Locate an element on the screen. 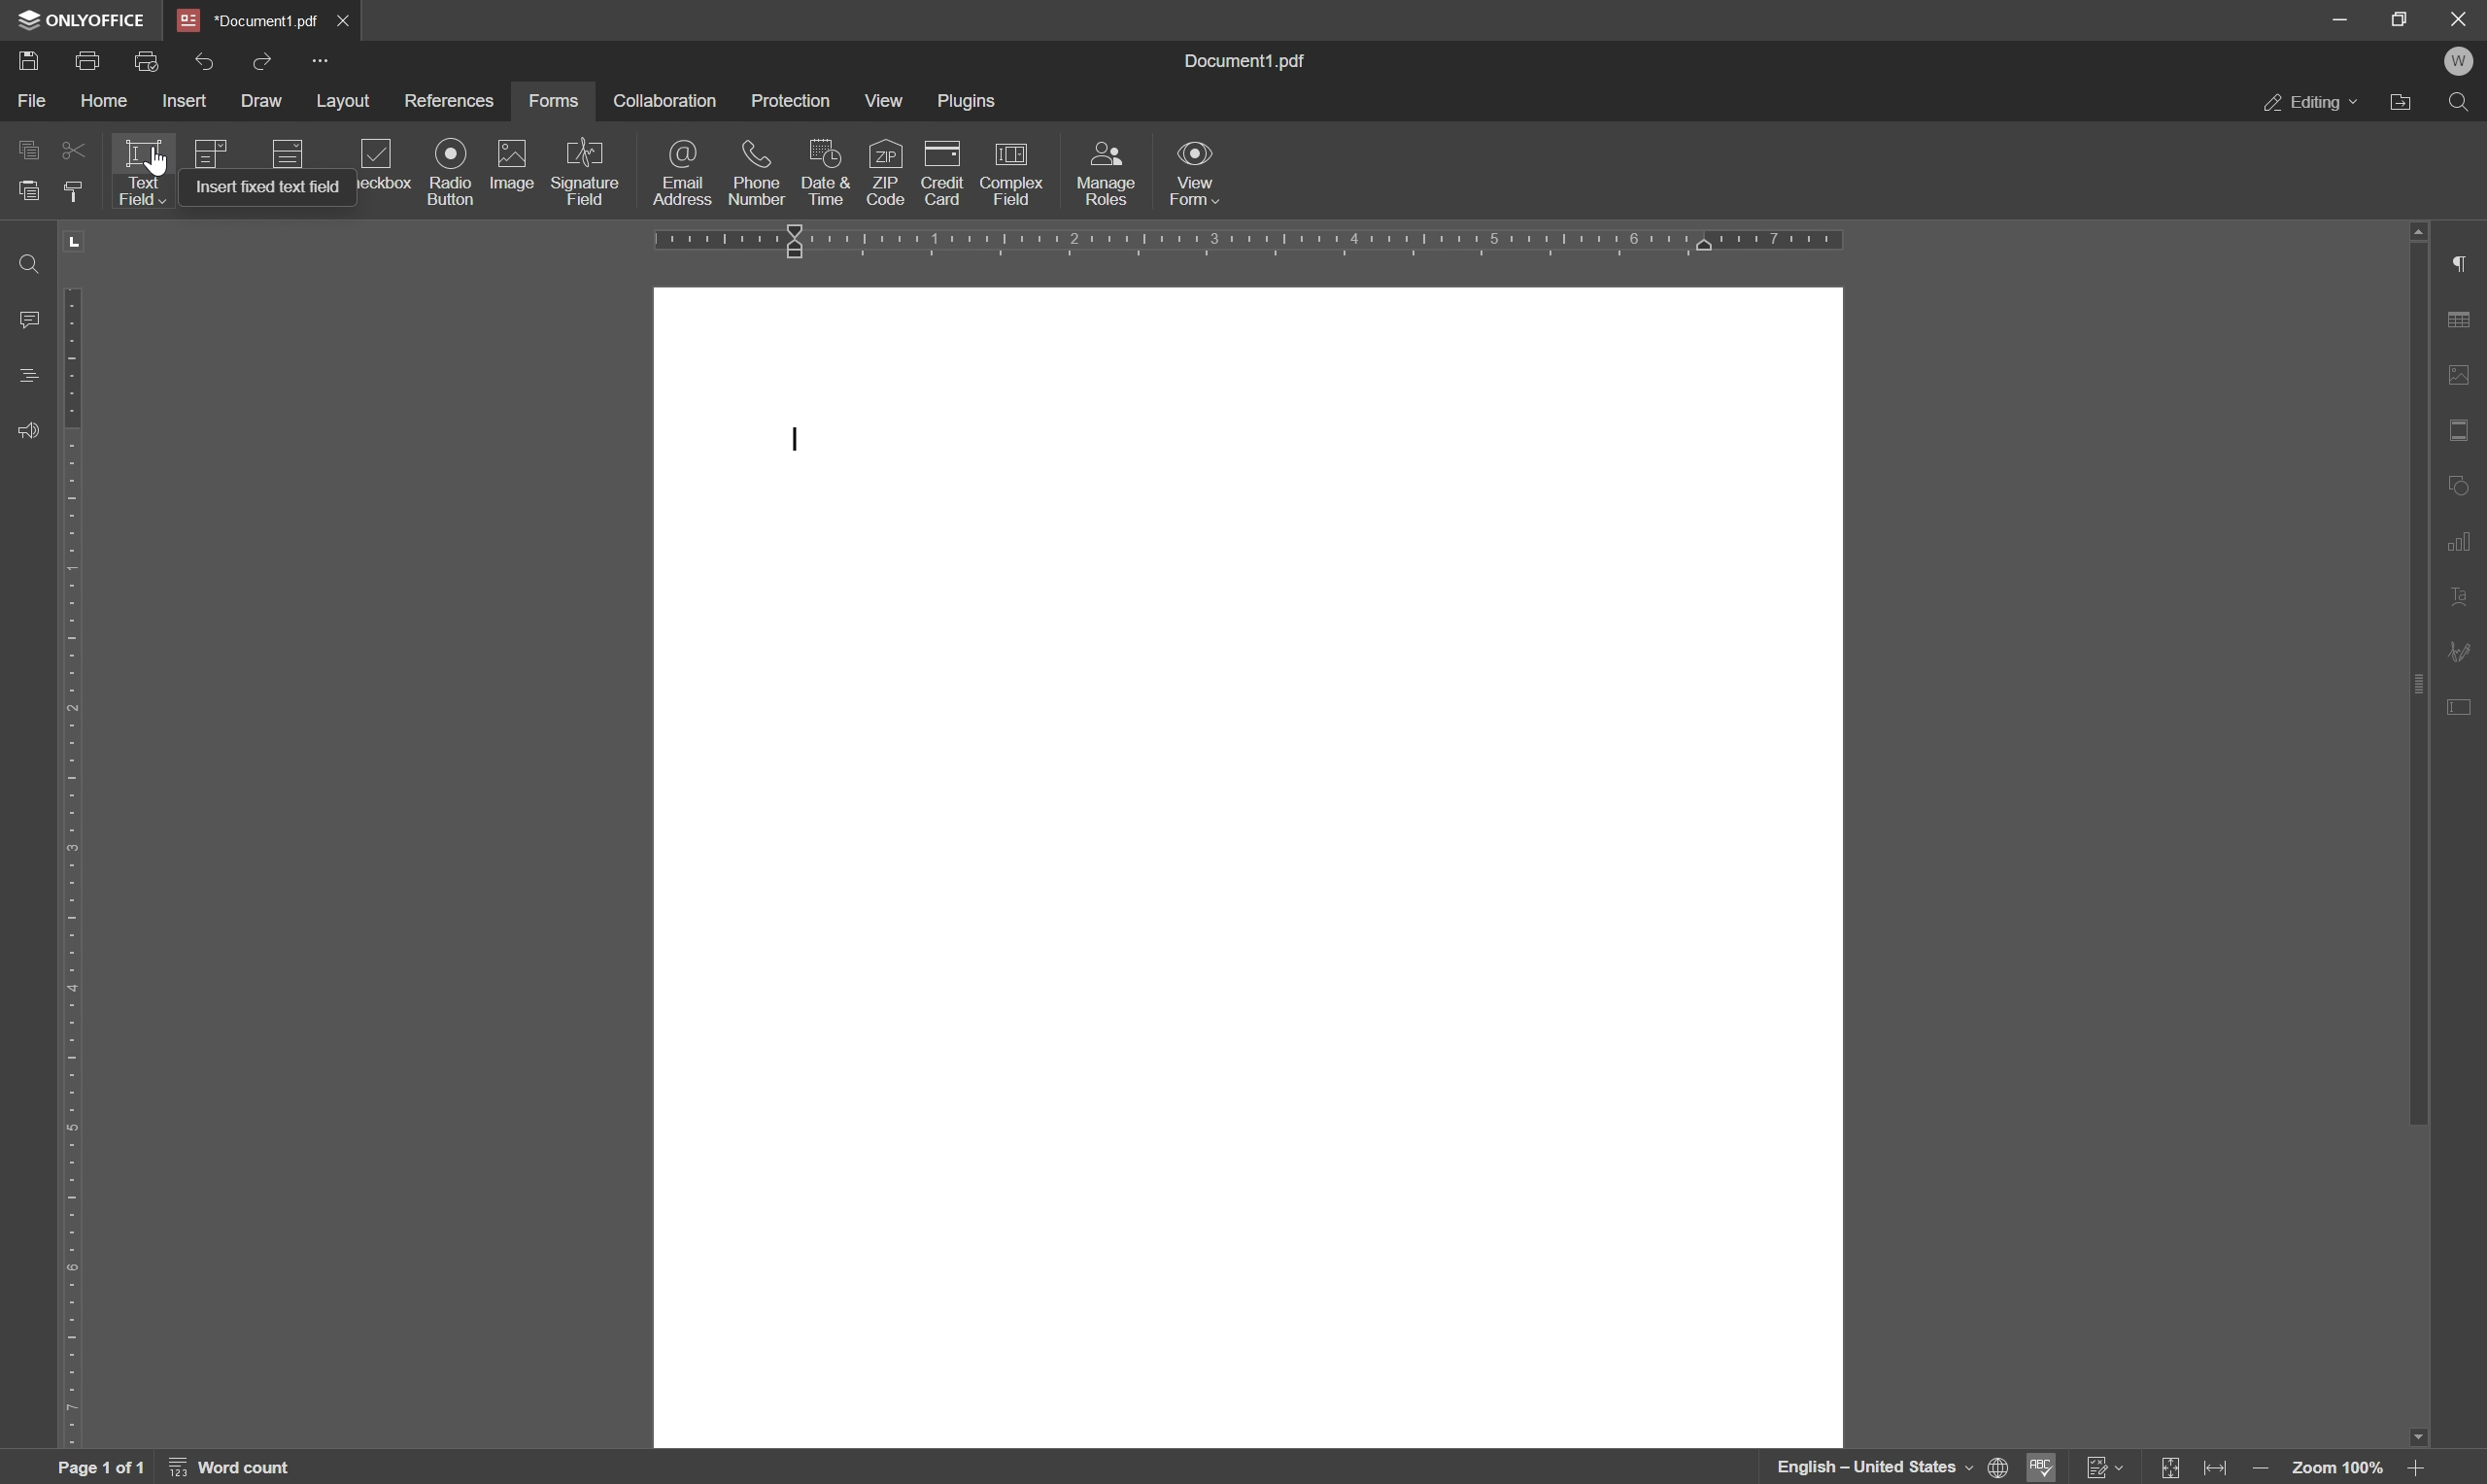 This screenshot has width=2487, height=1484. text art settings is located at coordinates (2464, 600).